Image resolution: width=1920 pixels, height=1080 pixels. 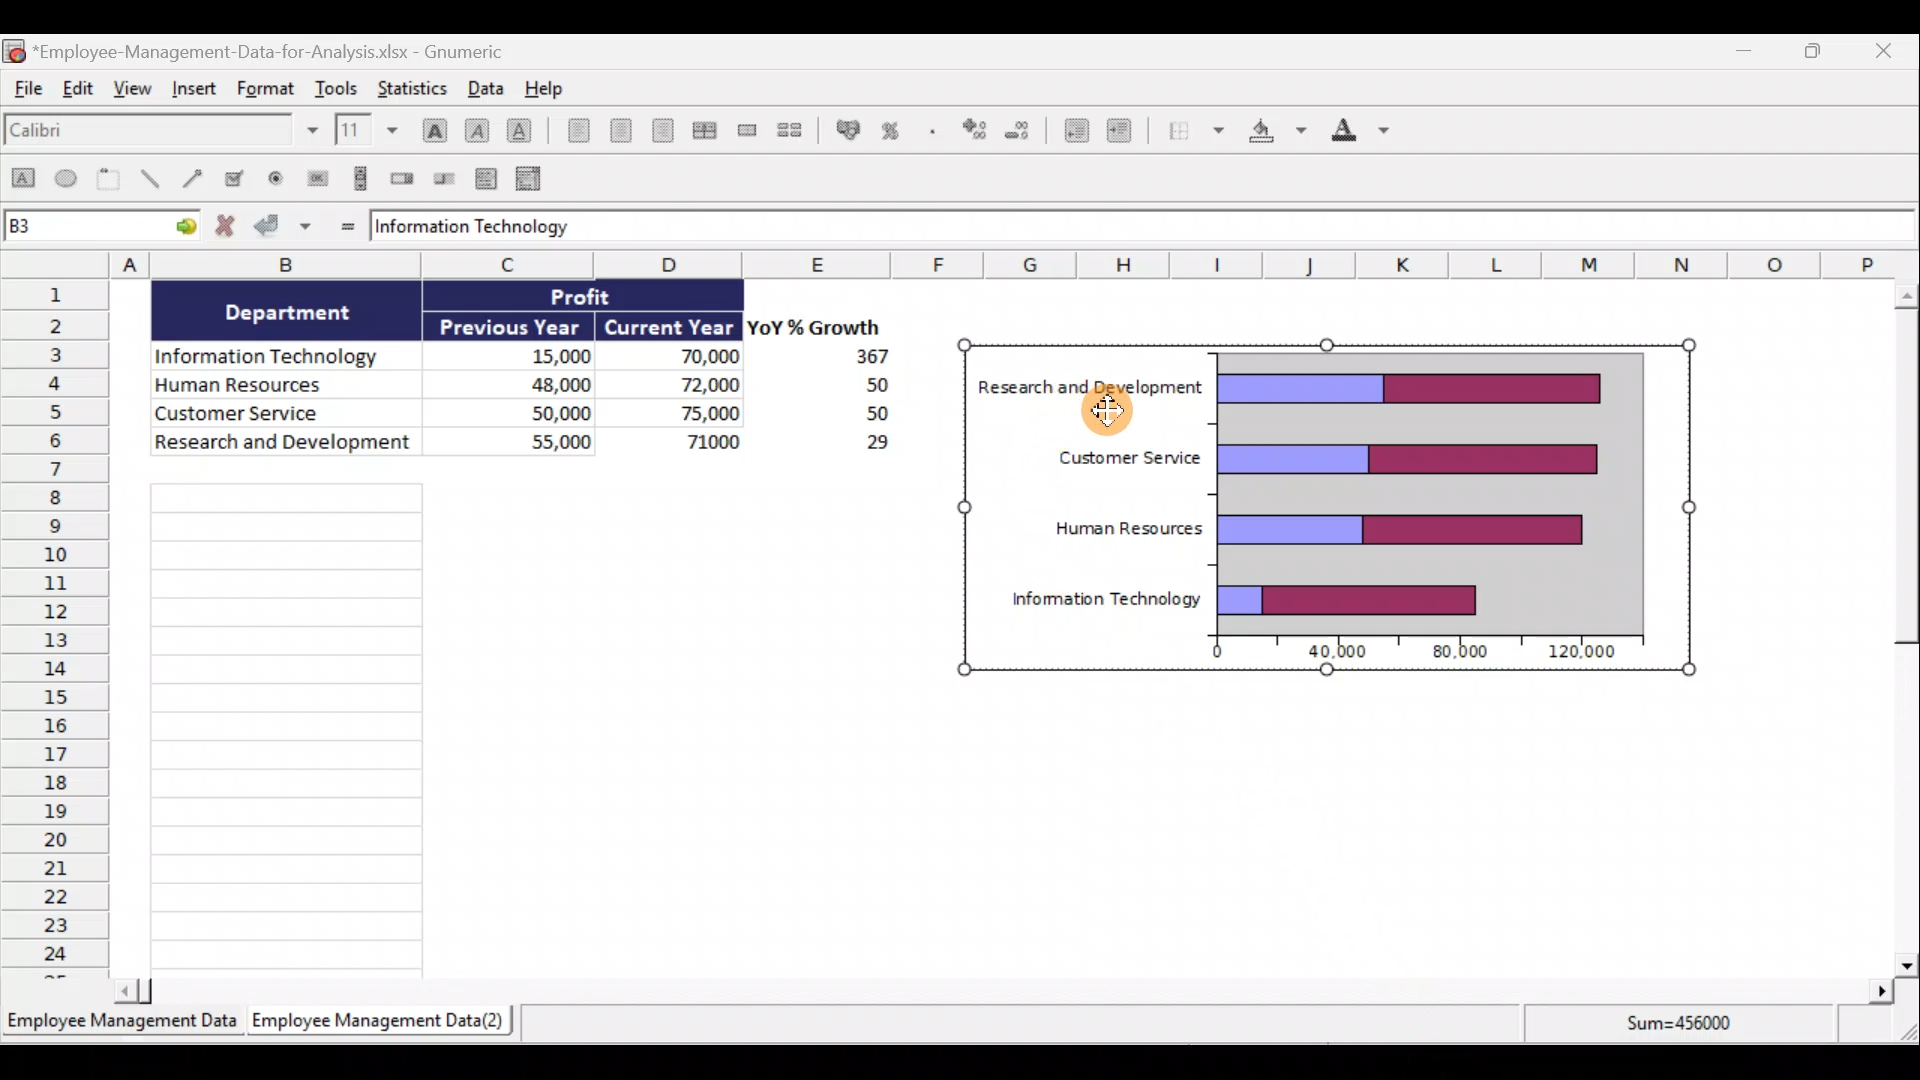 What do you see at coordinates (263, 90) in the screenshot?
I see `Format` at bounding box center [263, 90].